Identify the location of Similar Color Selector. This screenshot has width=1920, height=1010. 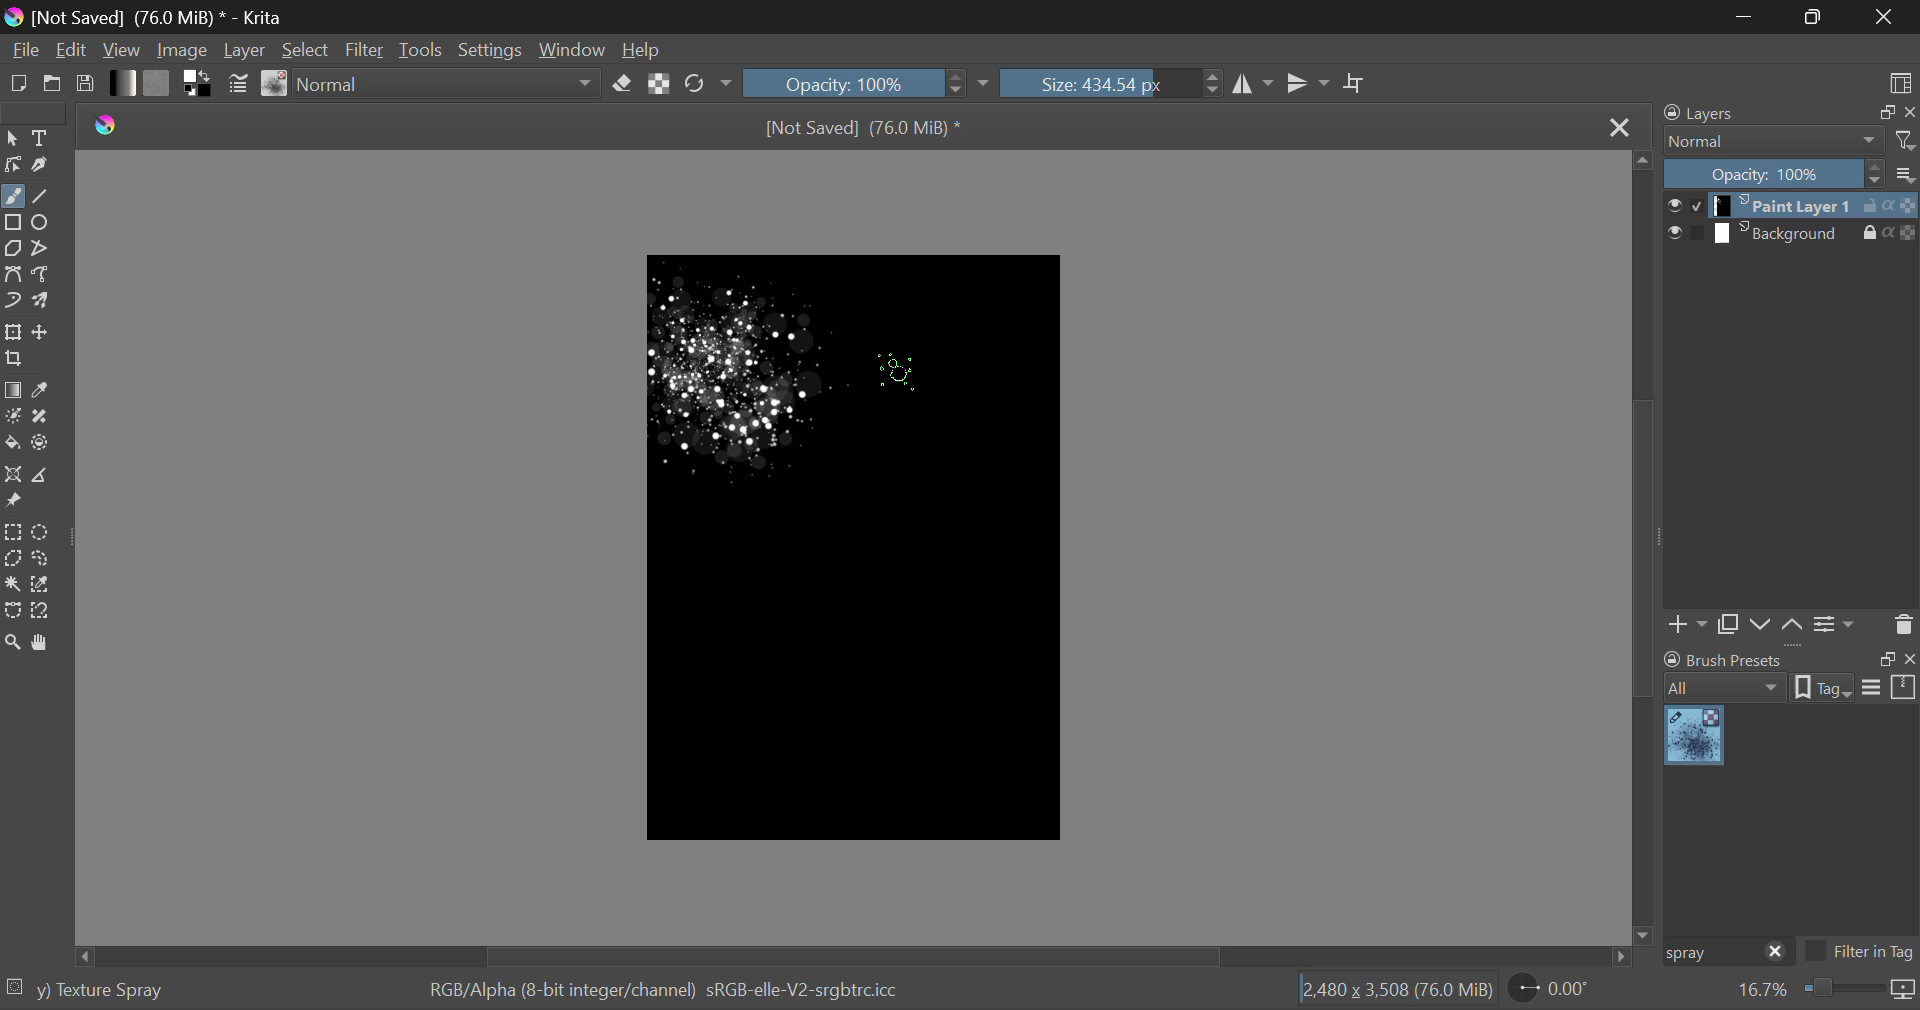
(44, 584).